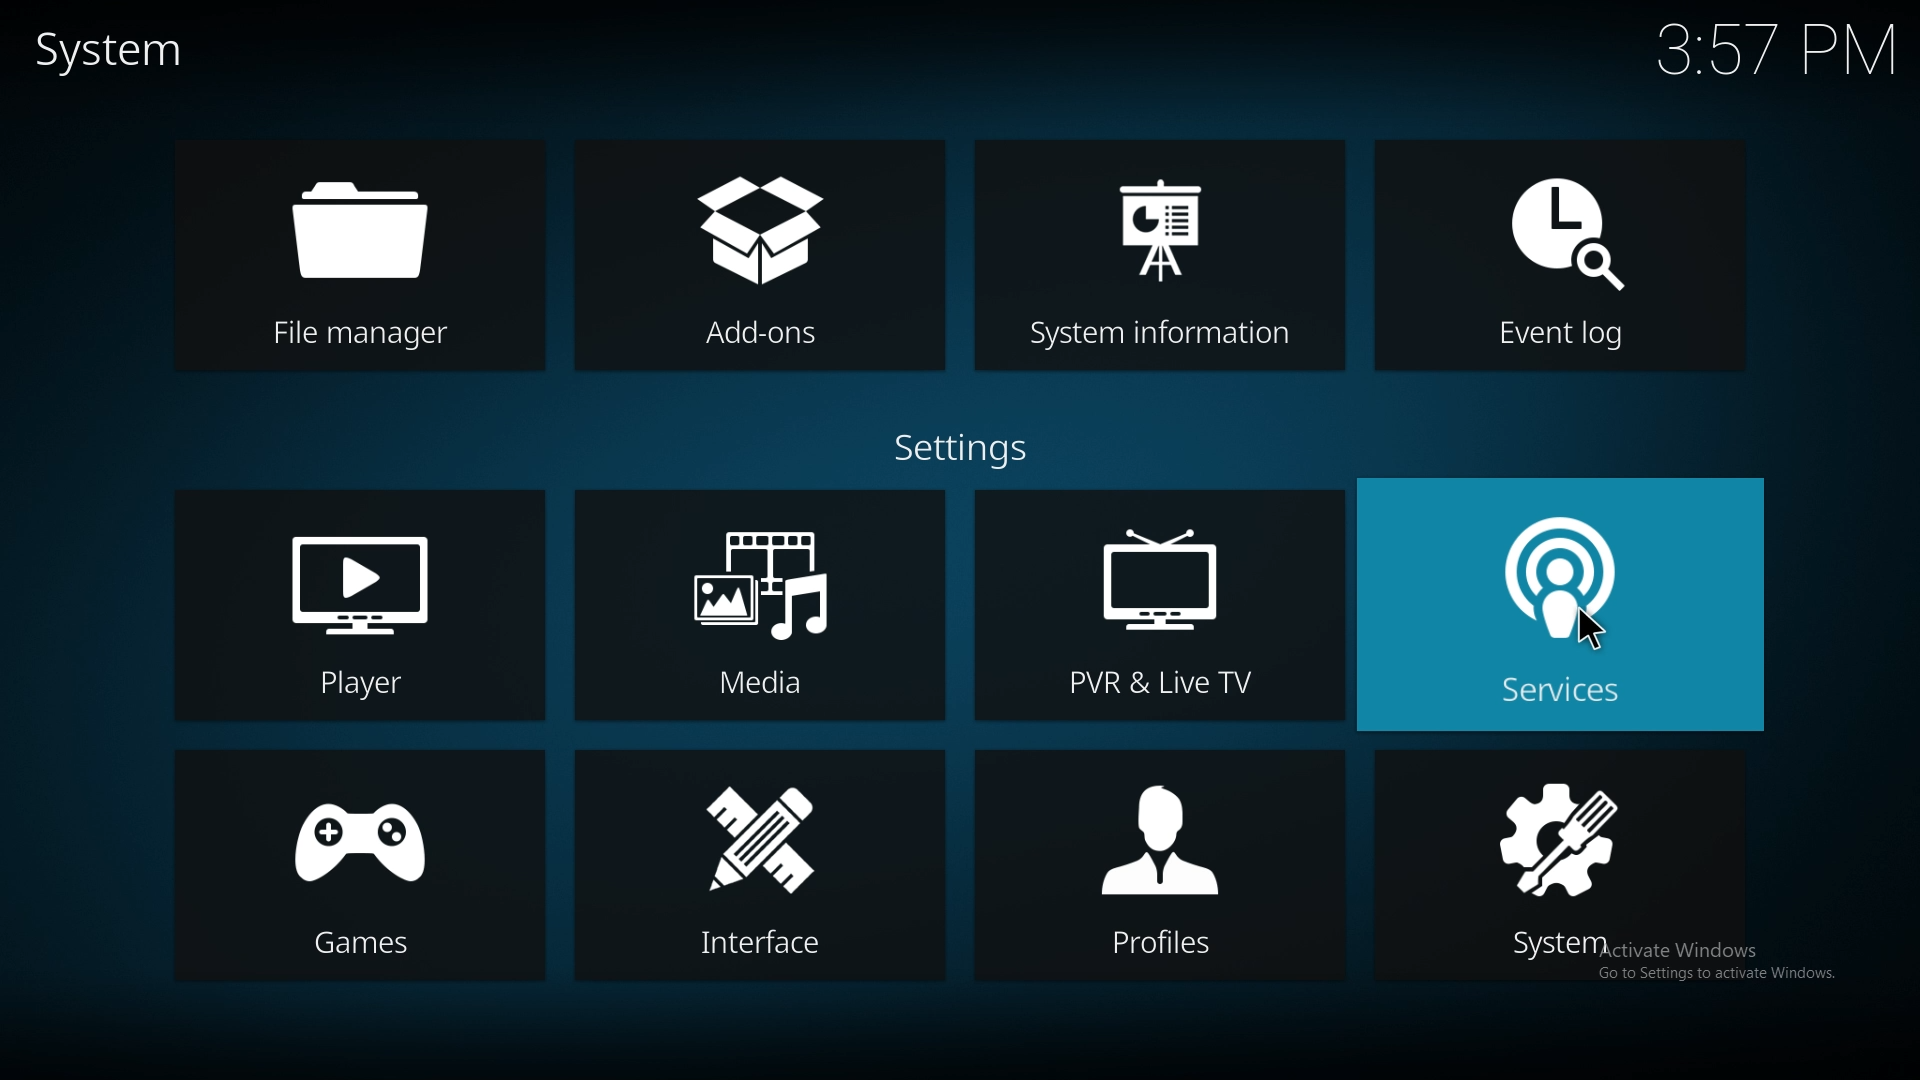  What do you see at coordinates (1554, 694) in the screenshot?
I see `services` at bounding box center [1554, 694].